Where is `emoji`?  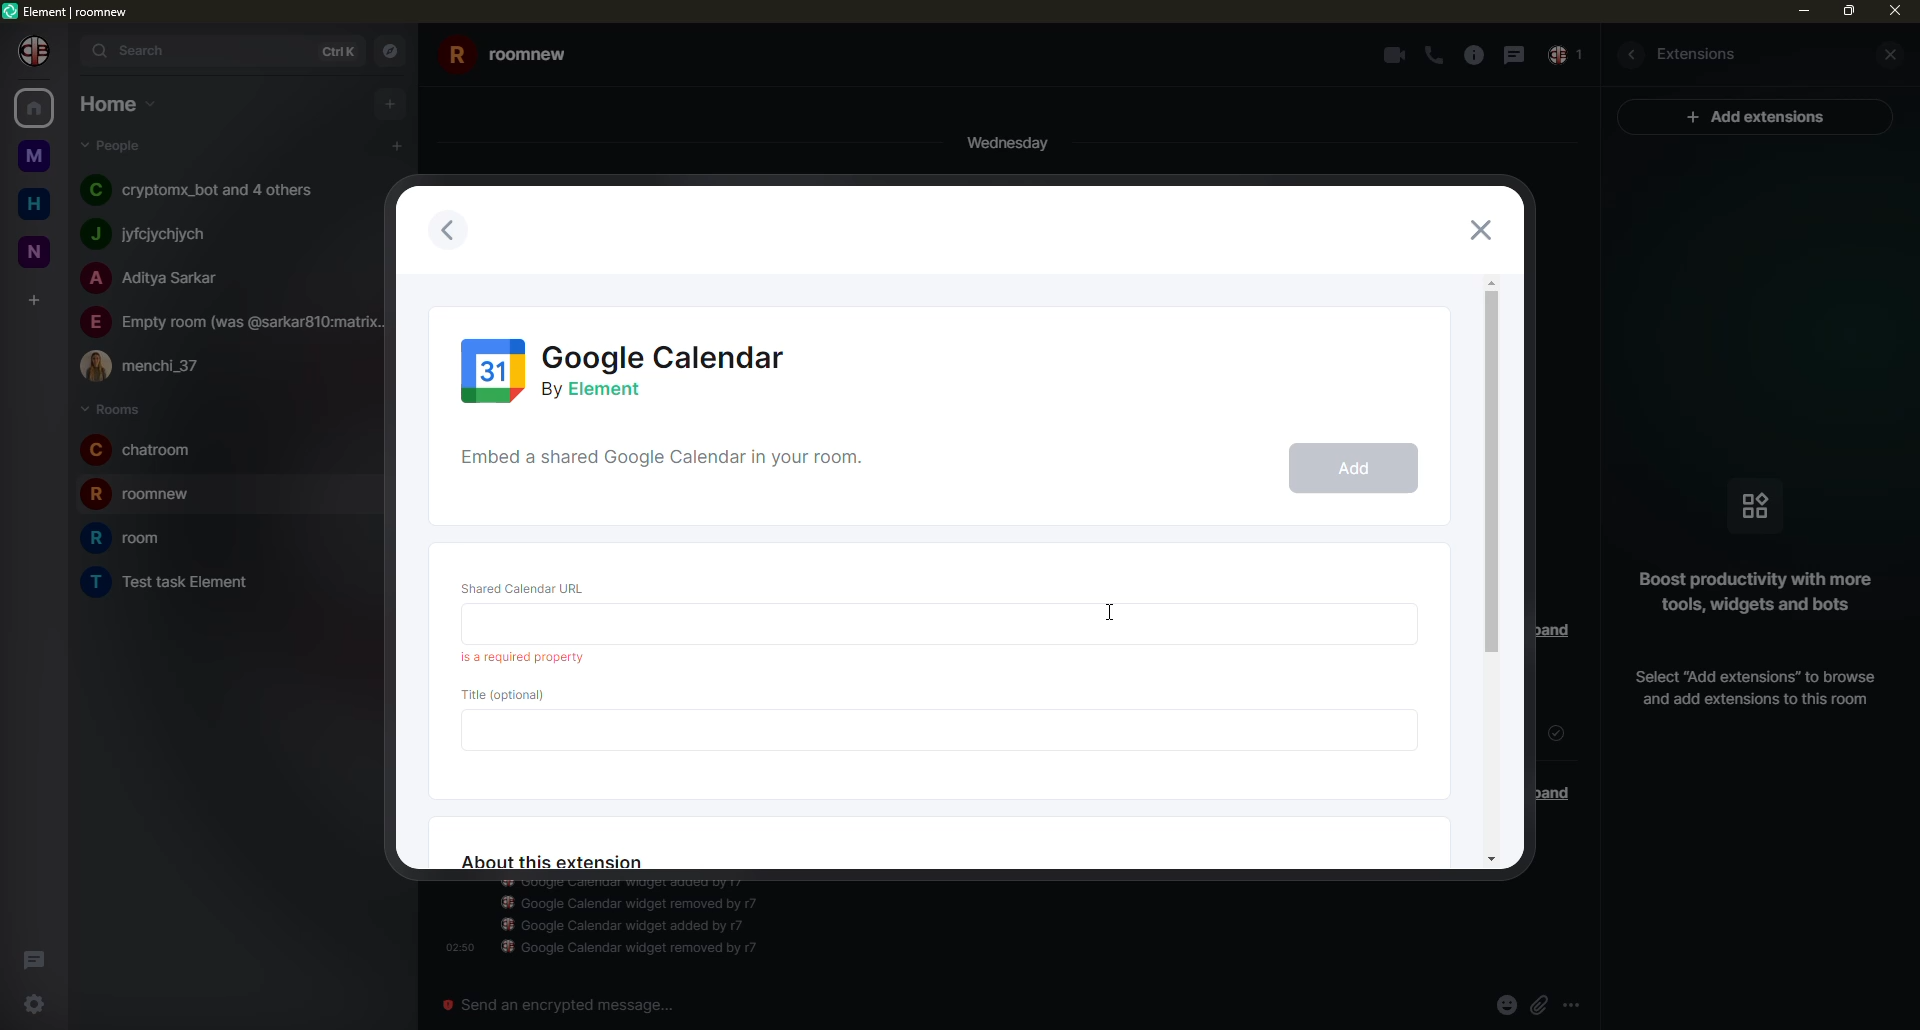 emoji is located at coordinates (1505, 1004).